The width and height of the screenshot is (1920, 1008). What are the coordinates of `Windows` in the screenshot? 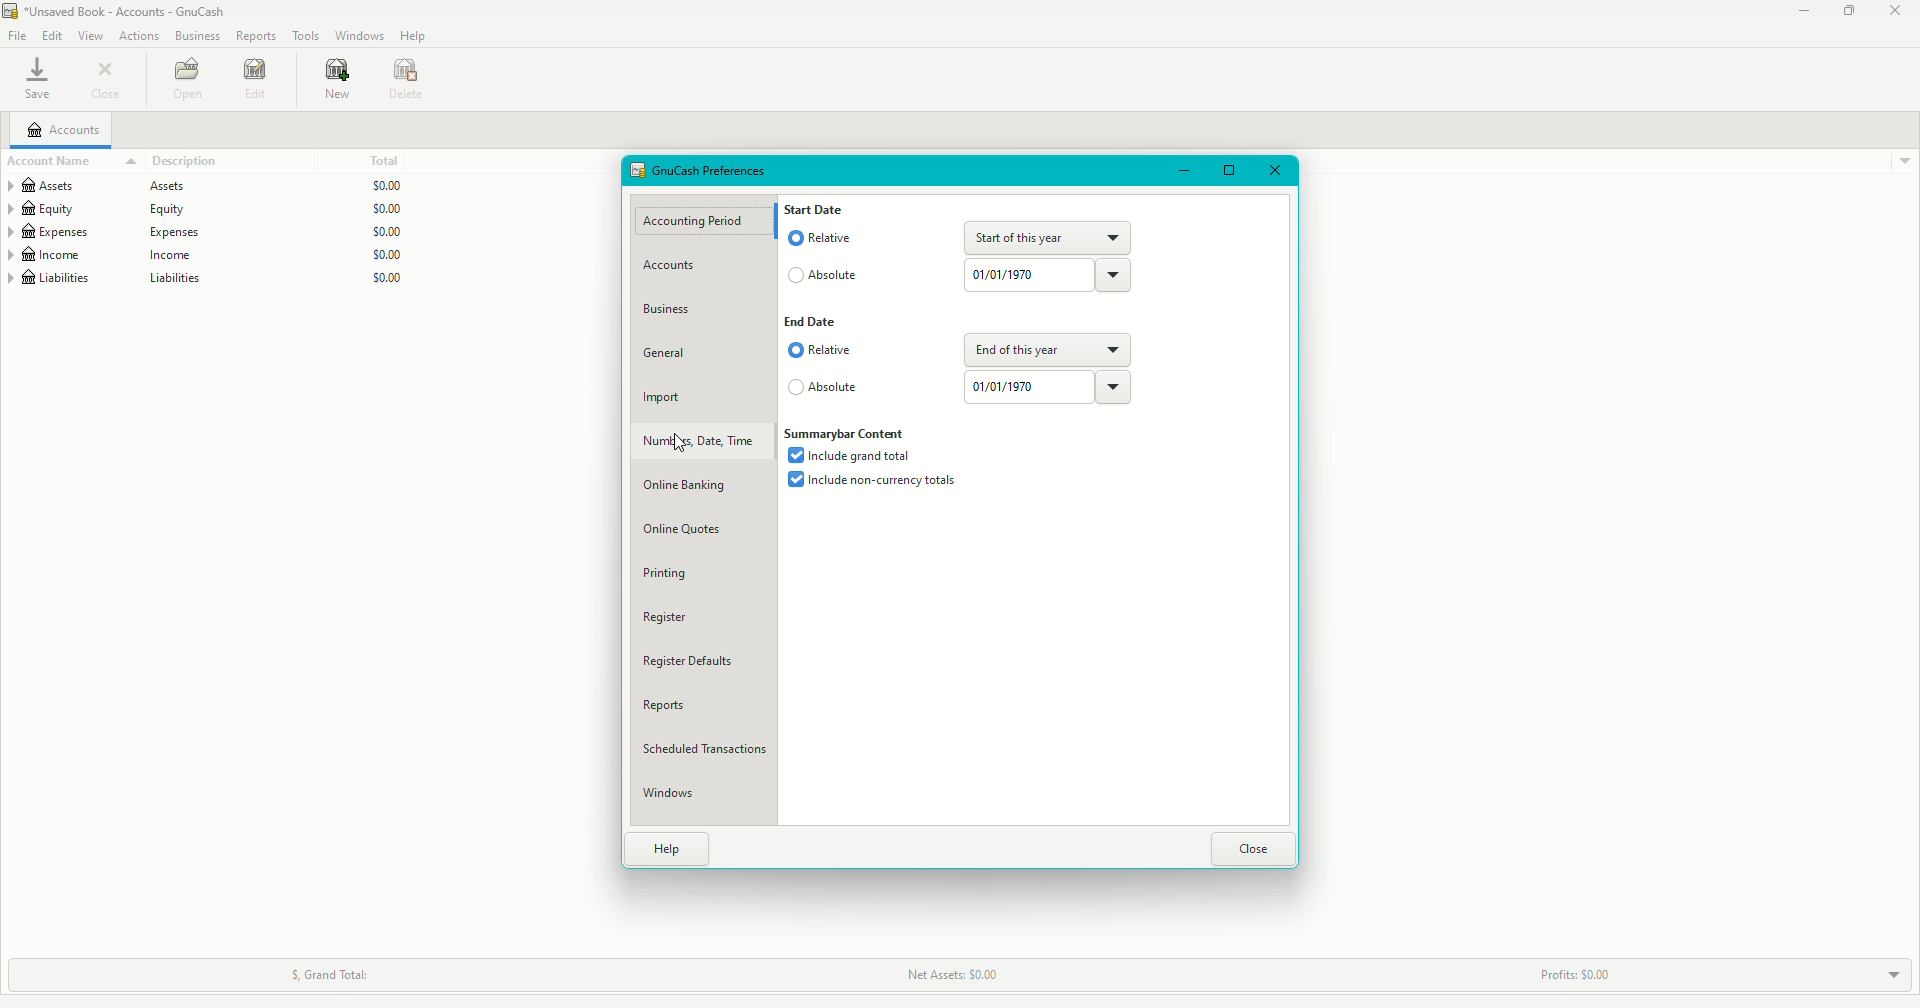 It's located at (358, 36).